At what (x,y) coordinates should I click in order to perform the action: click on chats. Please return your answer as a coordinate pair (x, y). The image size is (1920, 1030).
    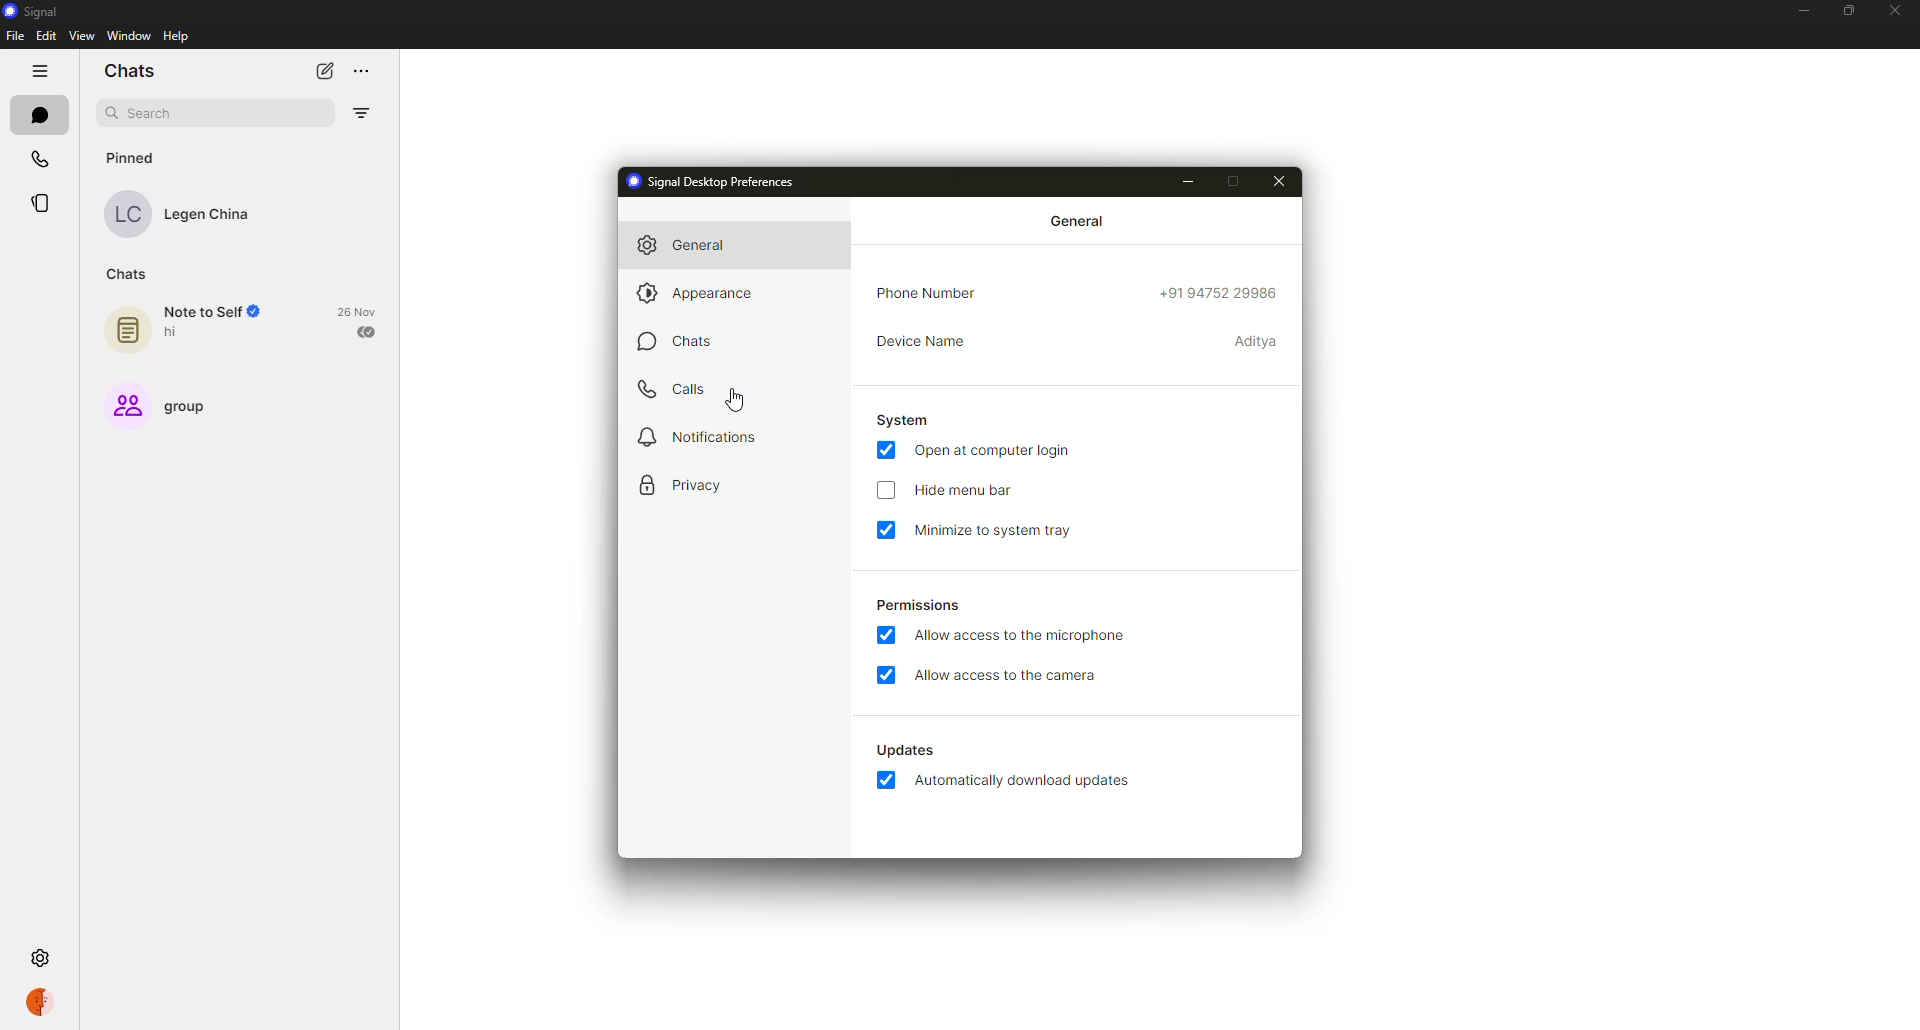
    Looking at the image, I should click on (672, 341).